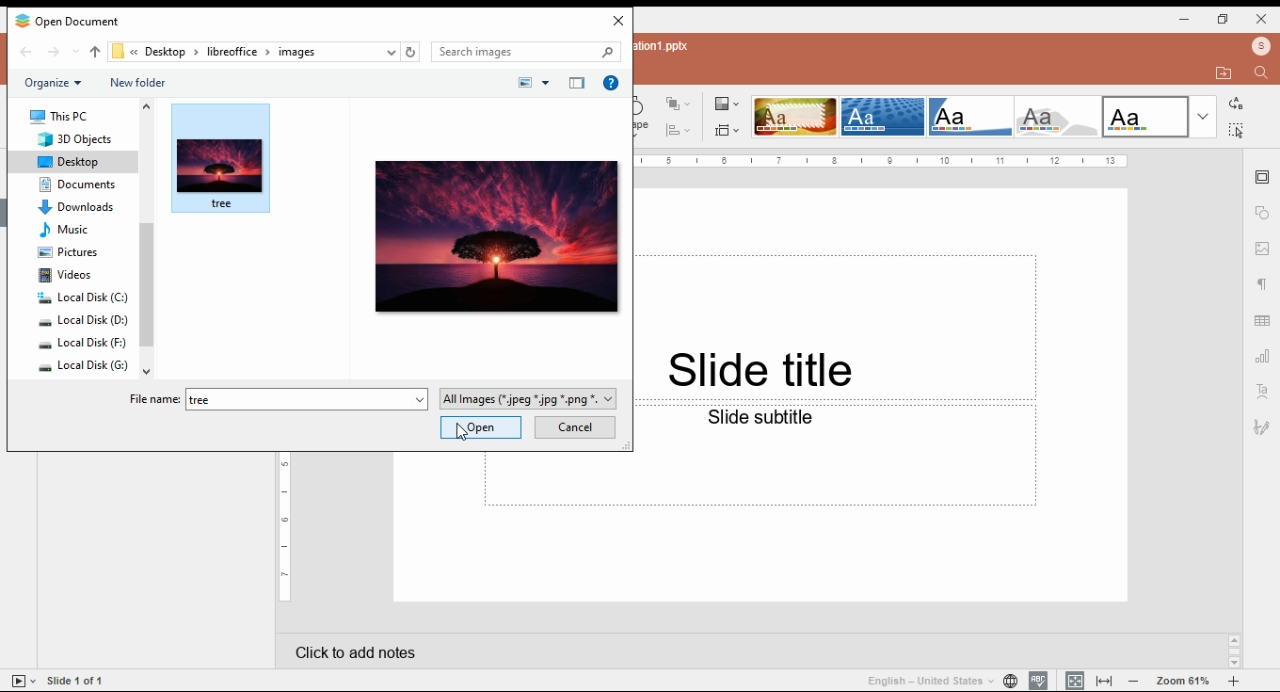 This screenshot has width=1280, height=692. Describe the element at coordinates (1263, 354) in the screenshot. I see `charts  settings` at that location.